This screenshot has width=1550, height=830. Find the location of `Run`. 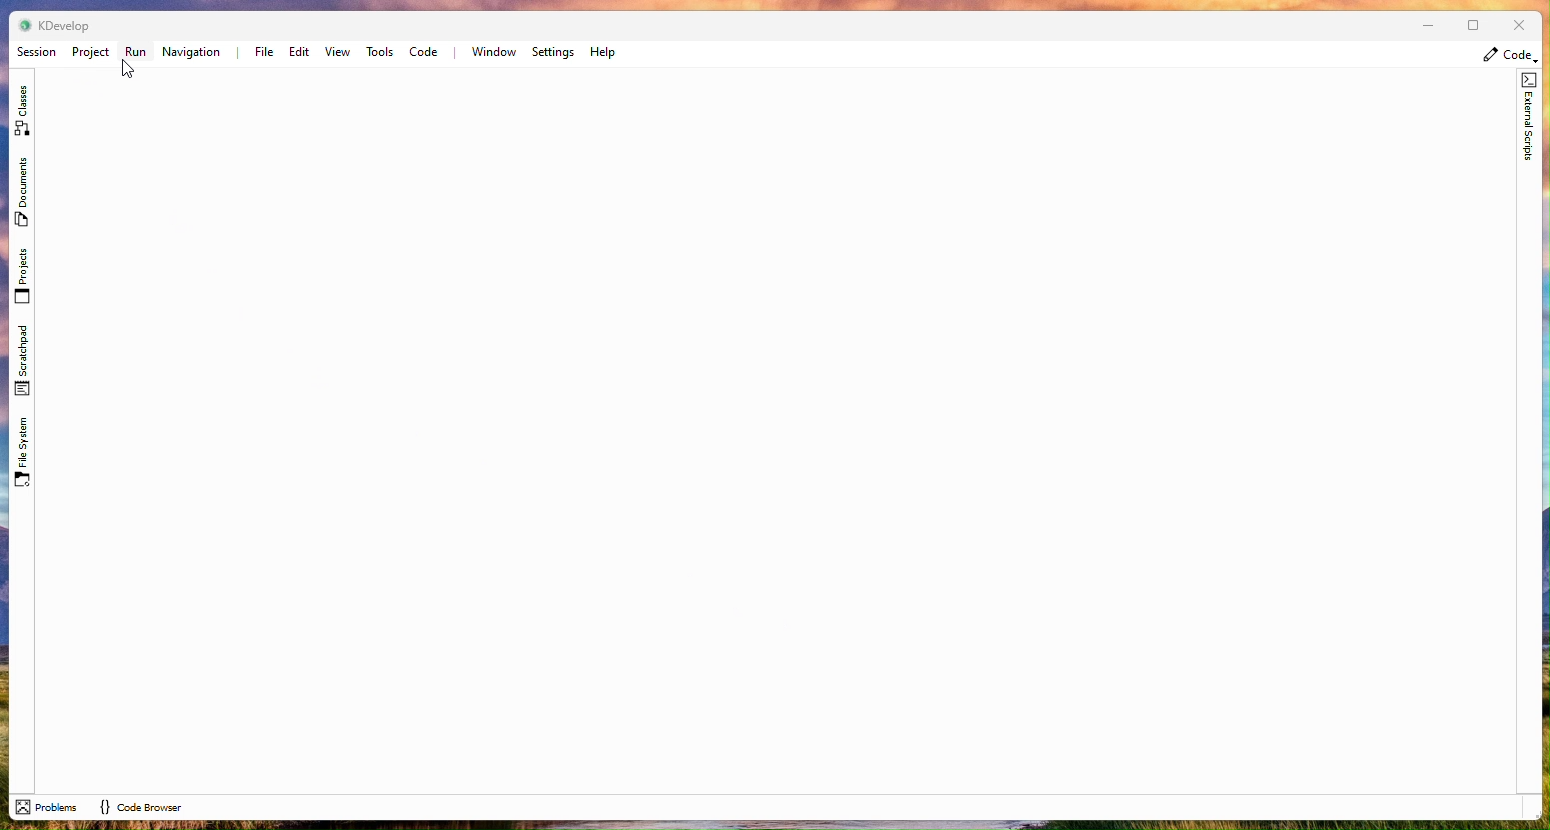

Run is located at coordinates (136, 52).